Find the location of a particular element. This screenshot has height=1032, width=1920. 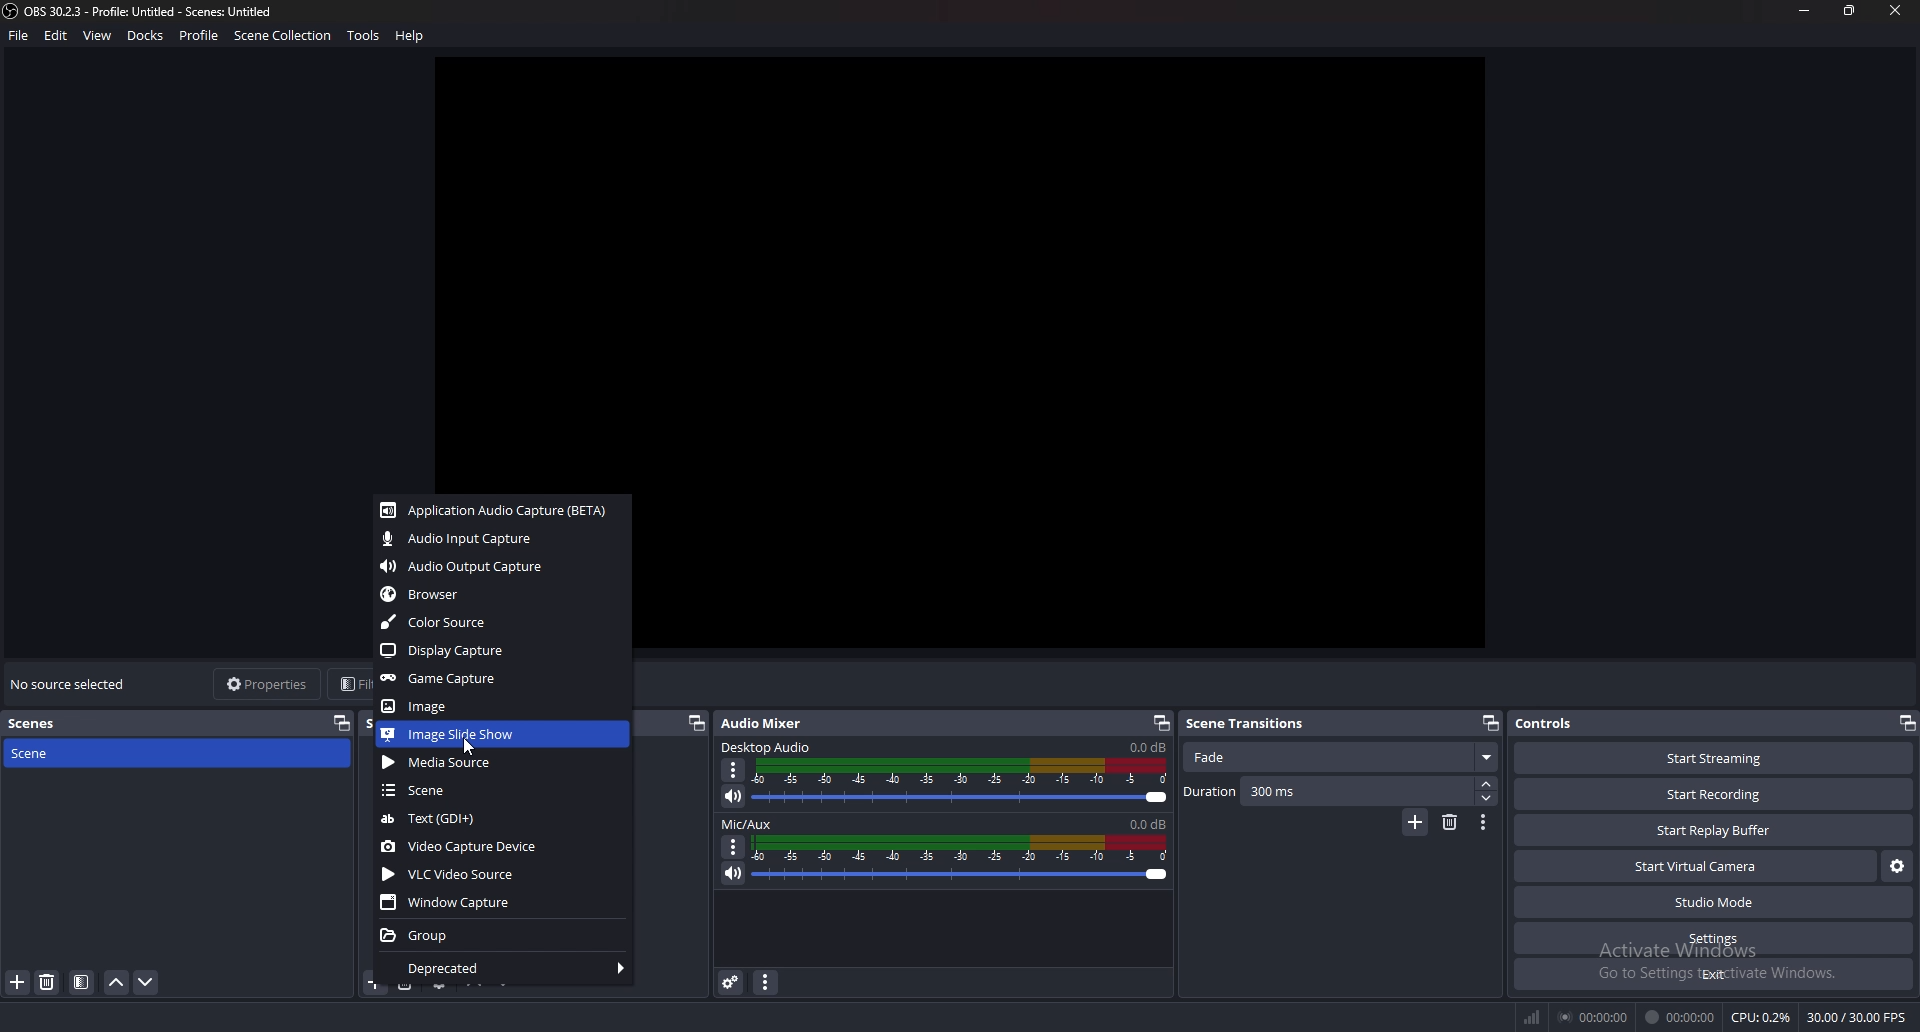

exit is located at coordinates (1712, 974).